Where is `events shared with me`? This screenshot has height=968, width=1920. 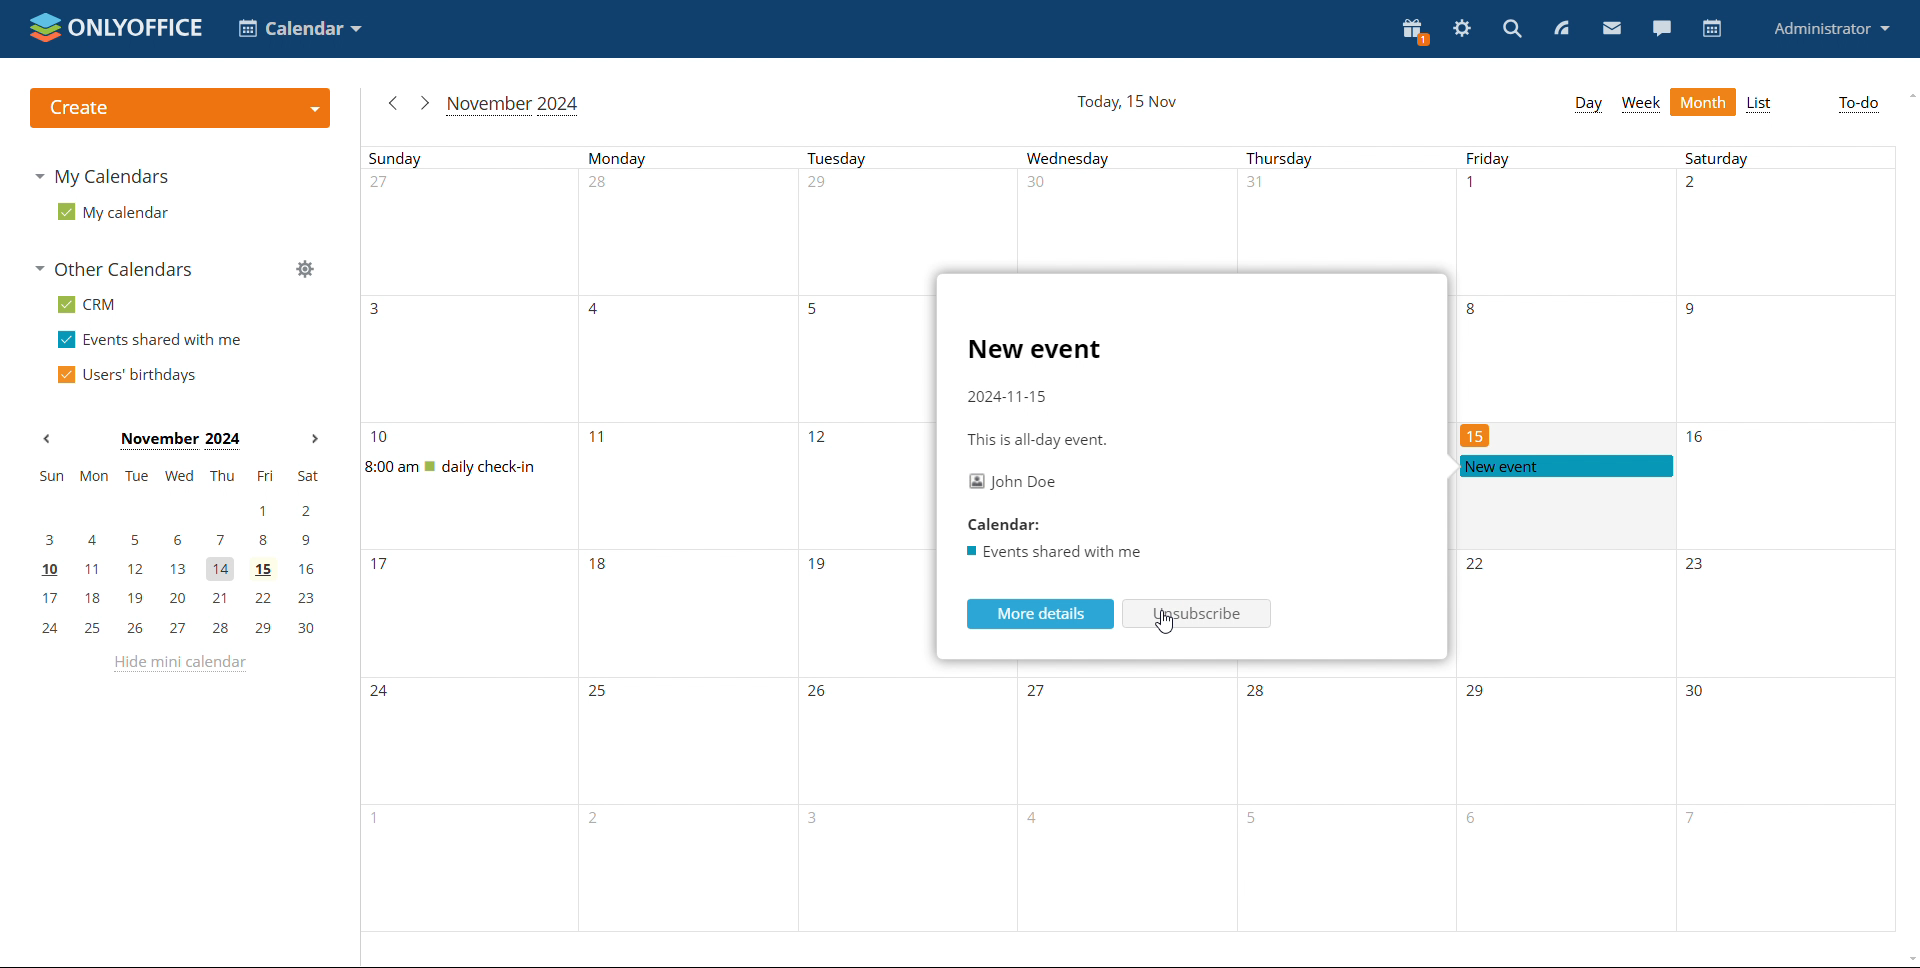
events shared with me is located at coordinates (149, 339).